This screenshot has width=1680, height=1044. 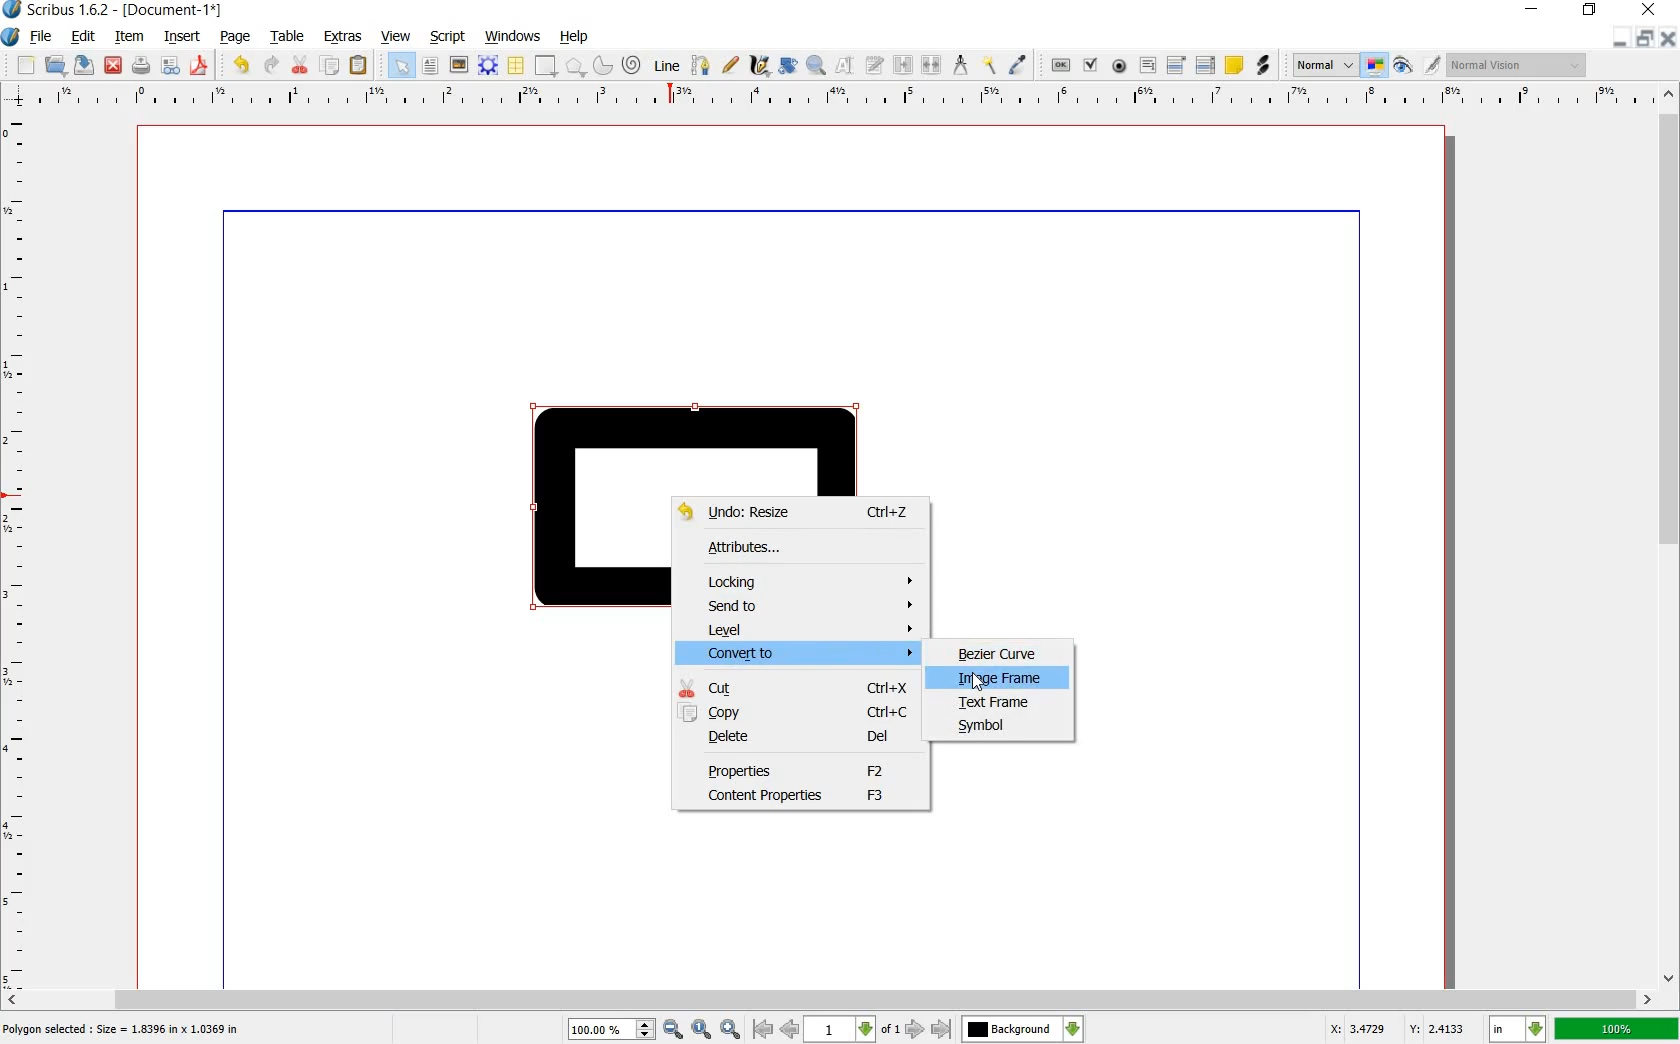 I want to click on text annotation, so click(x=1235, y=66).